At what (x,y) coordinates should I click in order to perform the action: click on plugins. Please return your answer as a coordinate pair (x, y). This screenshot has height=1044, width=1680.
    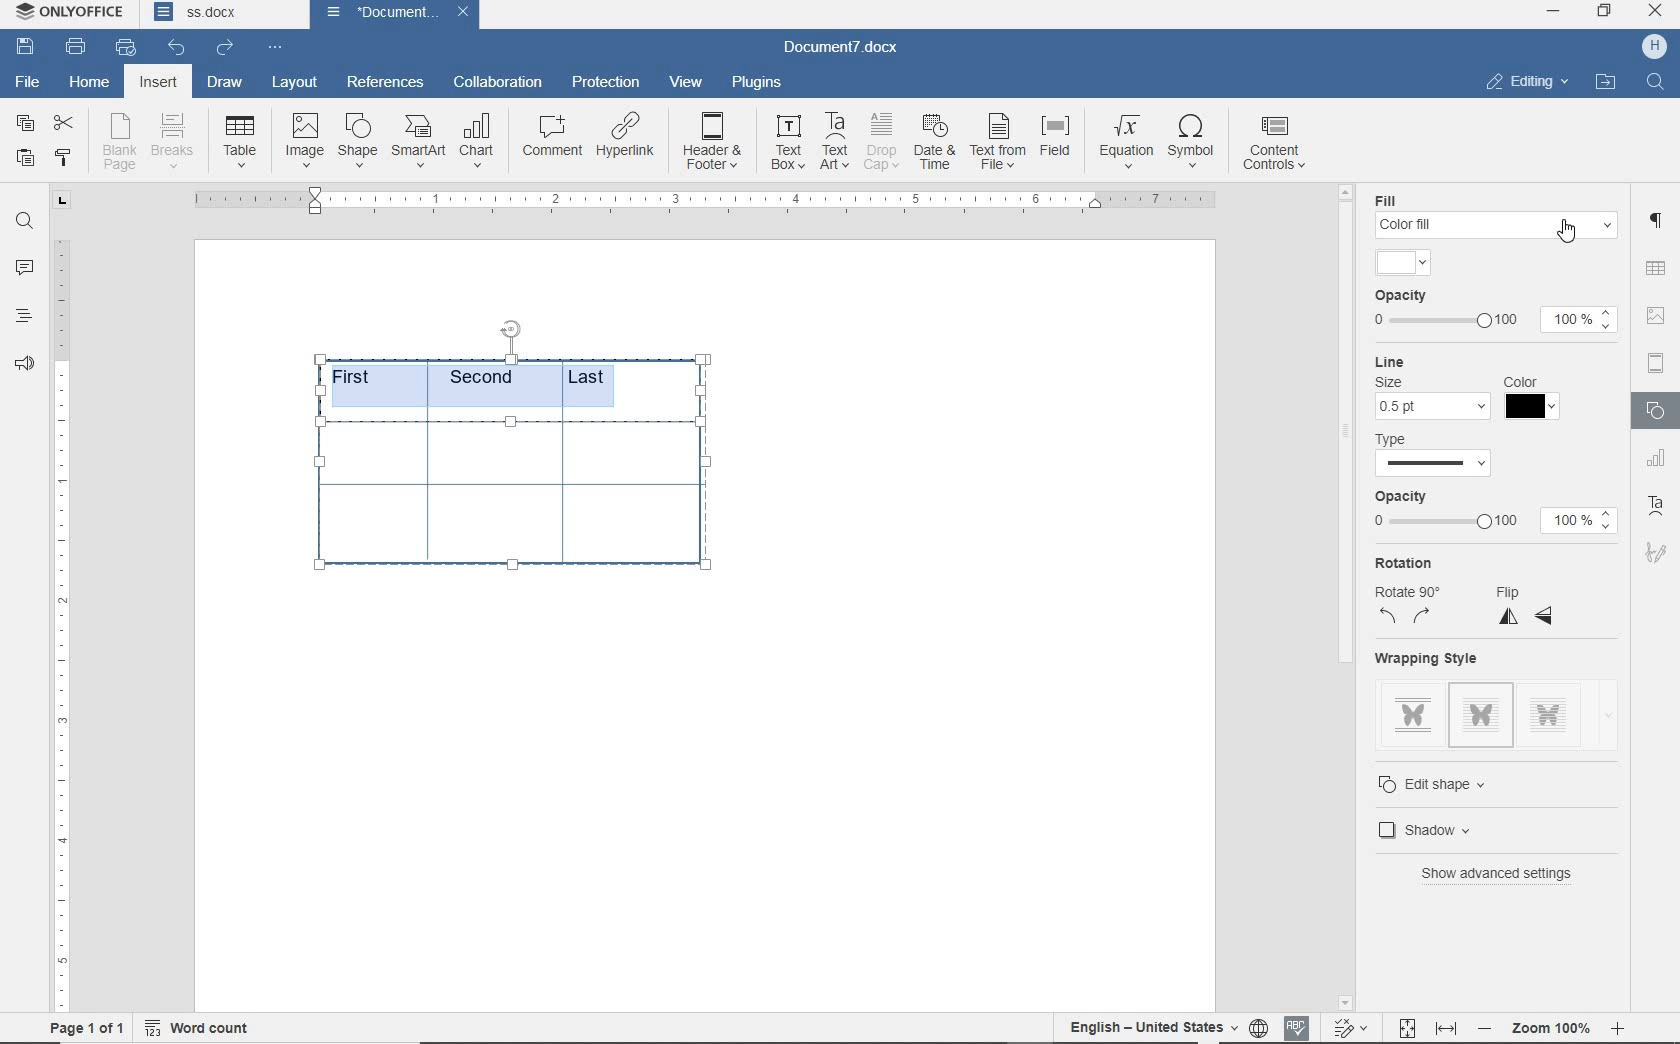
    Looking at the image, I should click on (756, 81).